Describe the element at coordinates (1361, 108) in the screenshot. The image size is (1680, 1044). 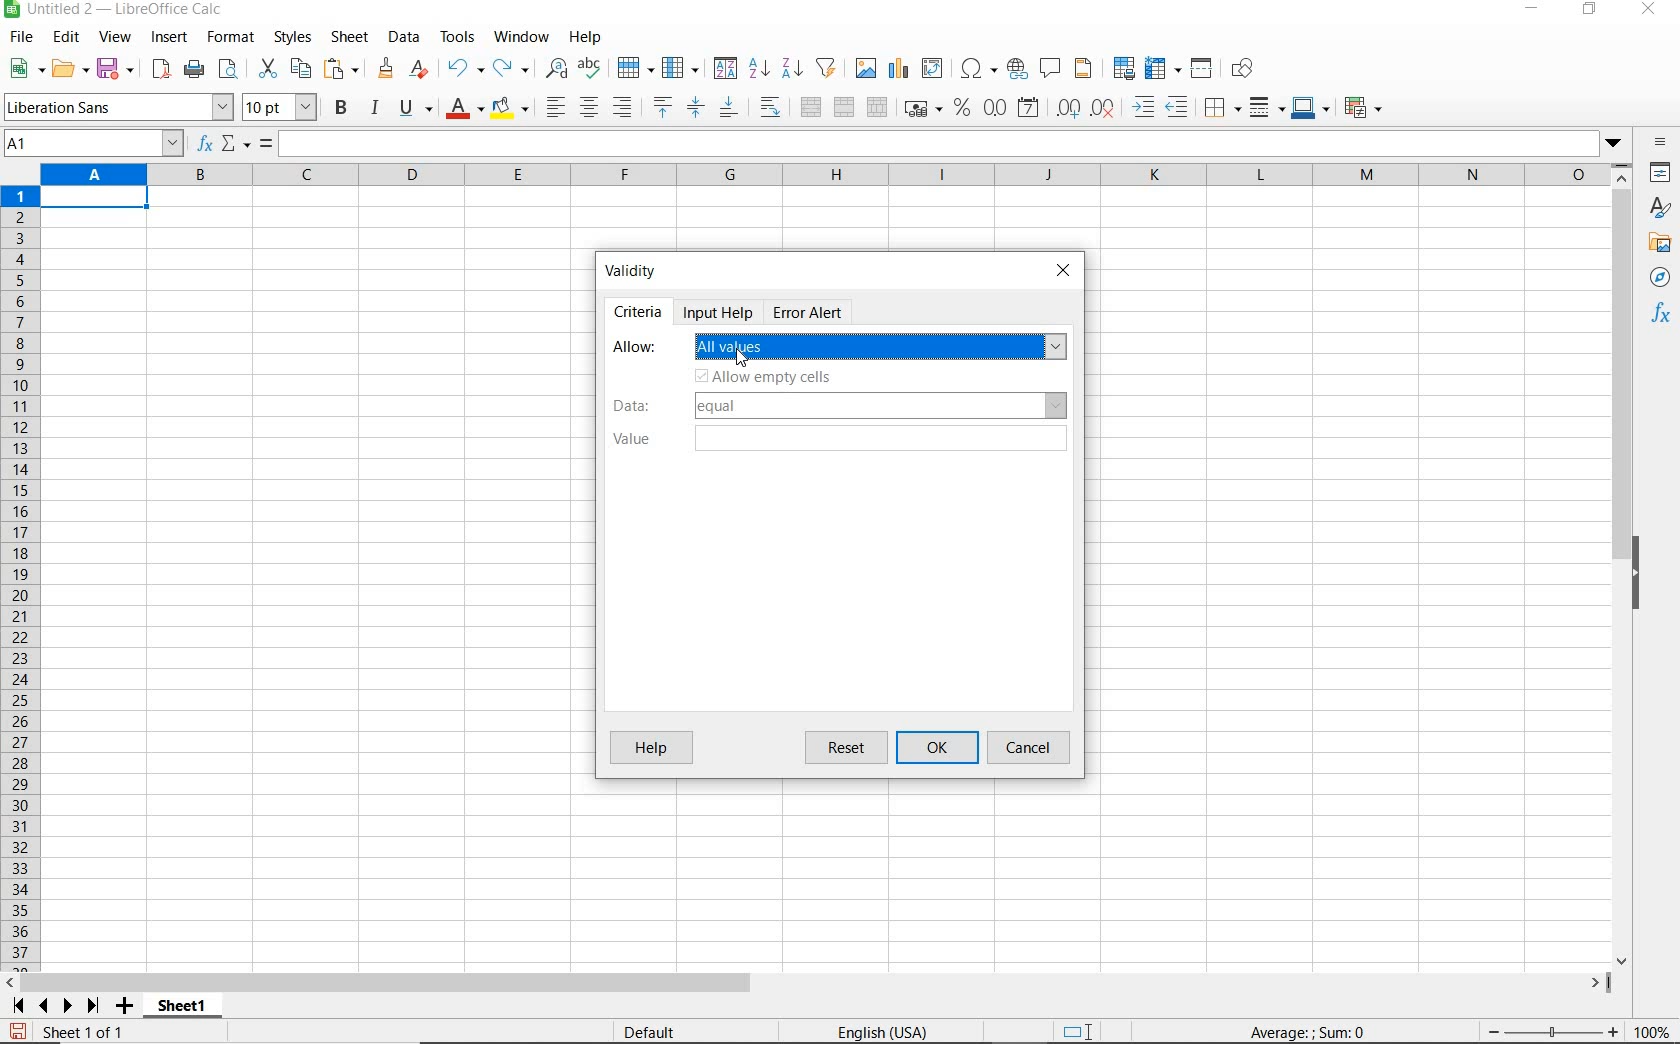
I see `coditional` at that location.